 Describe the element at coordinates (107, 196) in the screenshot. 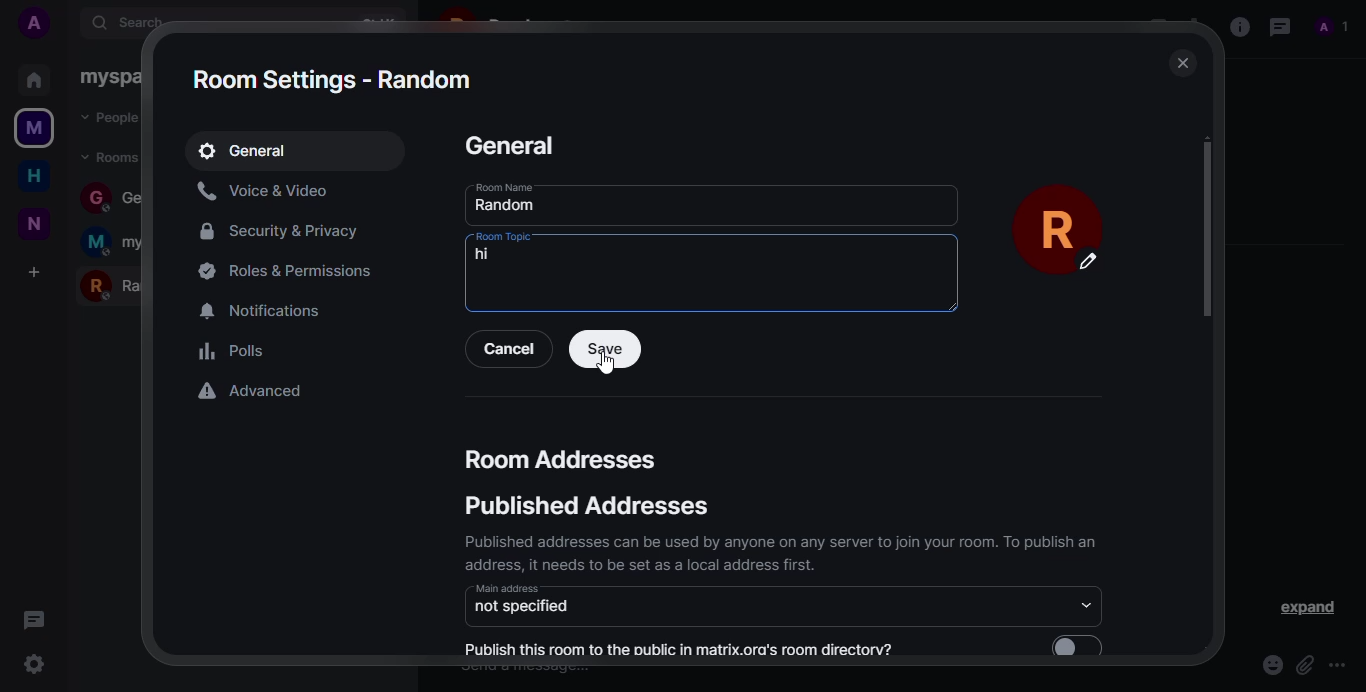

I see `general` at that location.